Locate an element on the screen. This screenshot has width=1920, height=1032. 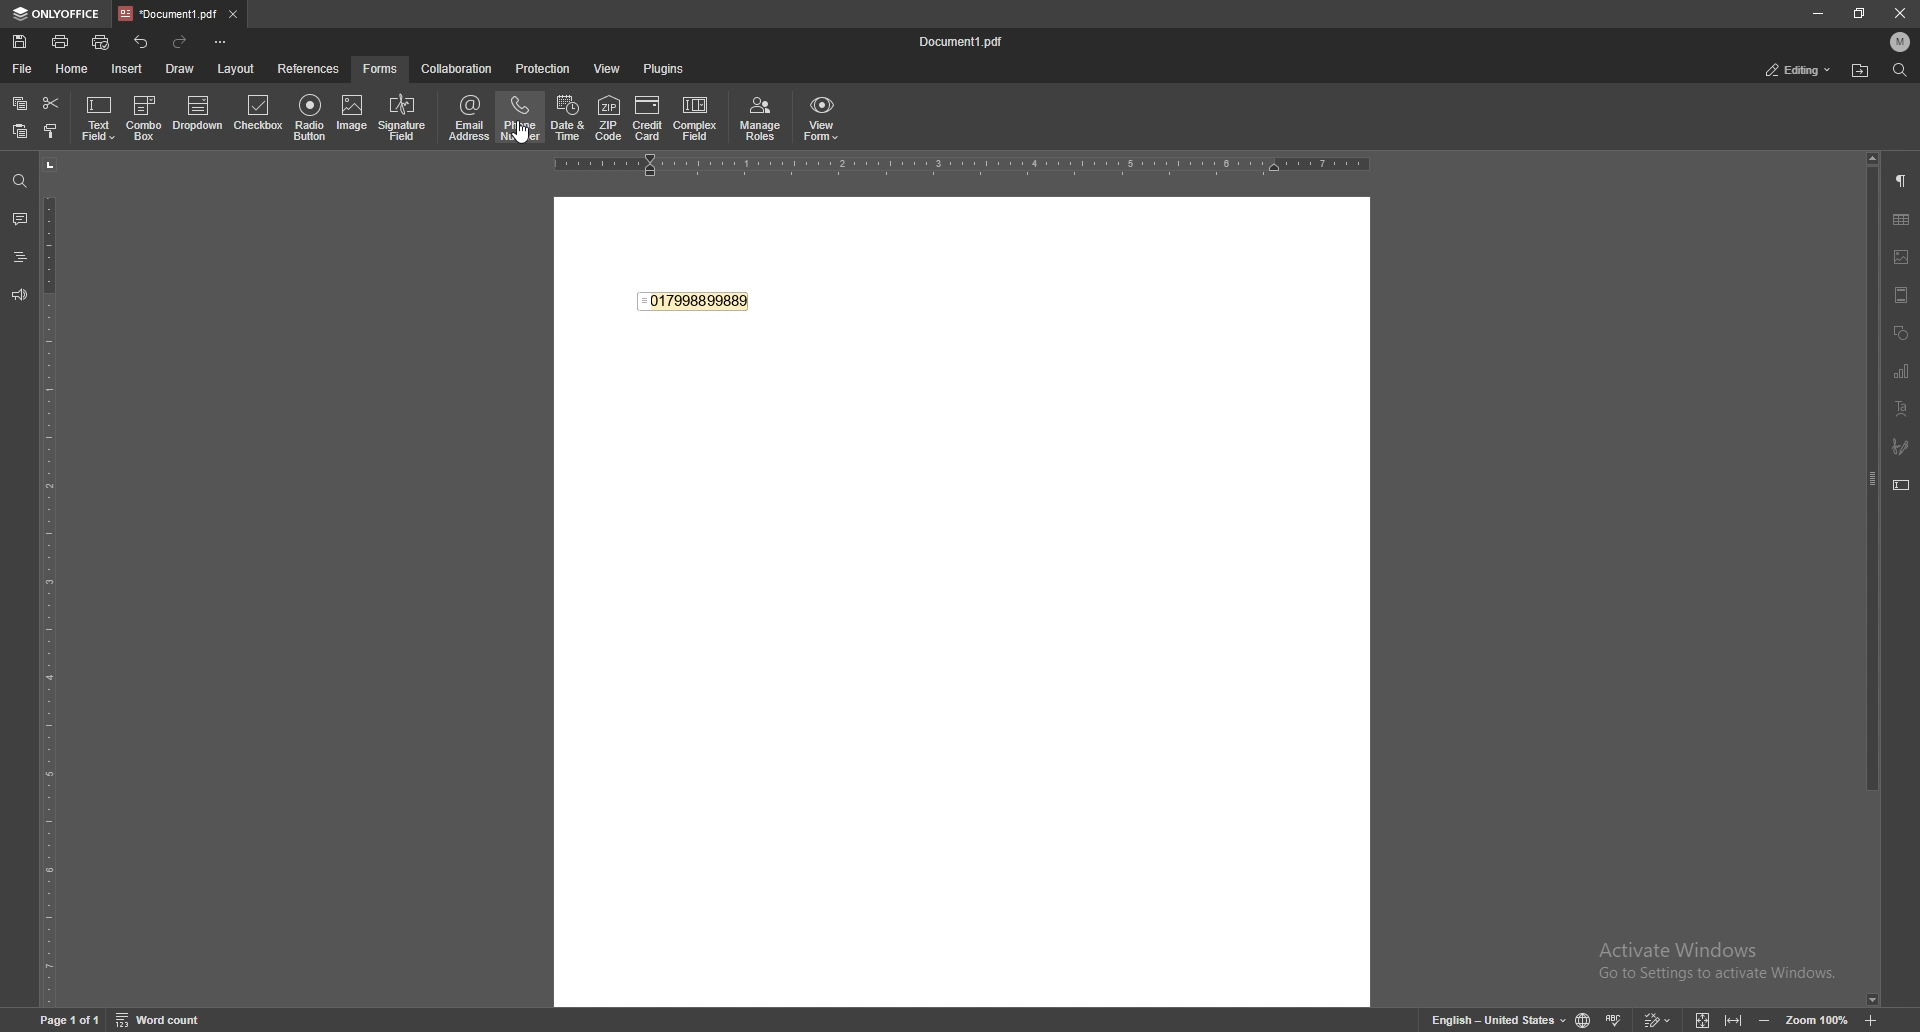
Page 1 of 1 is located at coordinates (71, 1020).